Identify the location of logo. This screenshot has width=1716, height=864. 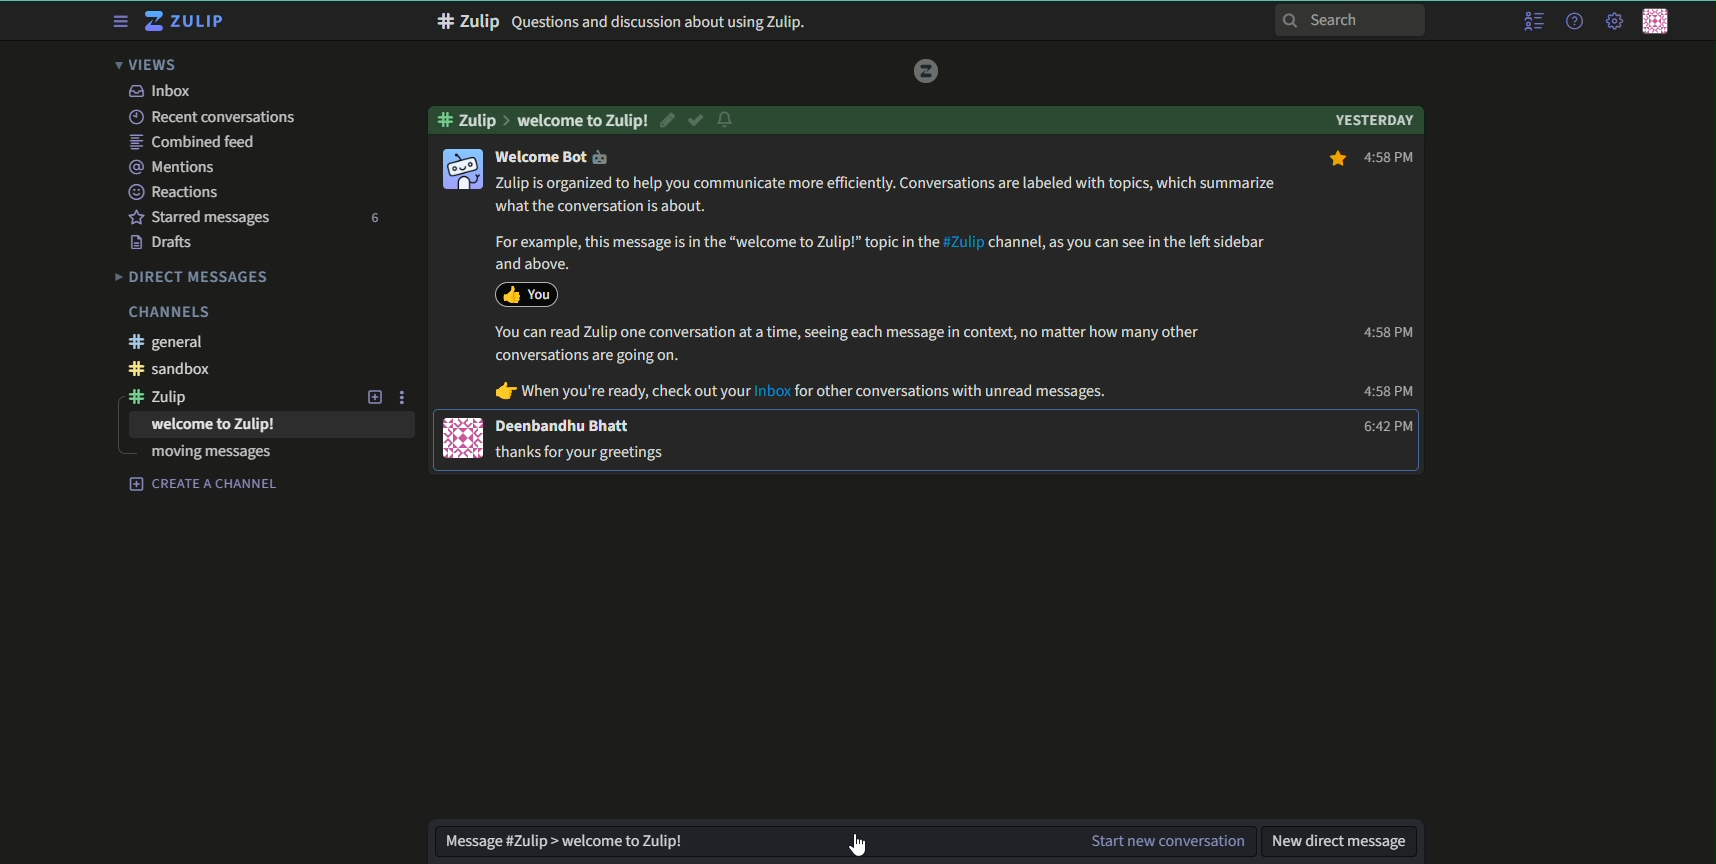
(927, 70).